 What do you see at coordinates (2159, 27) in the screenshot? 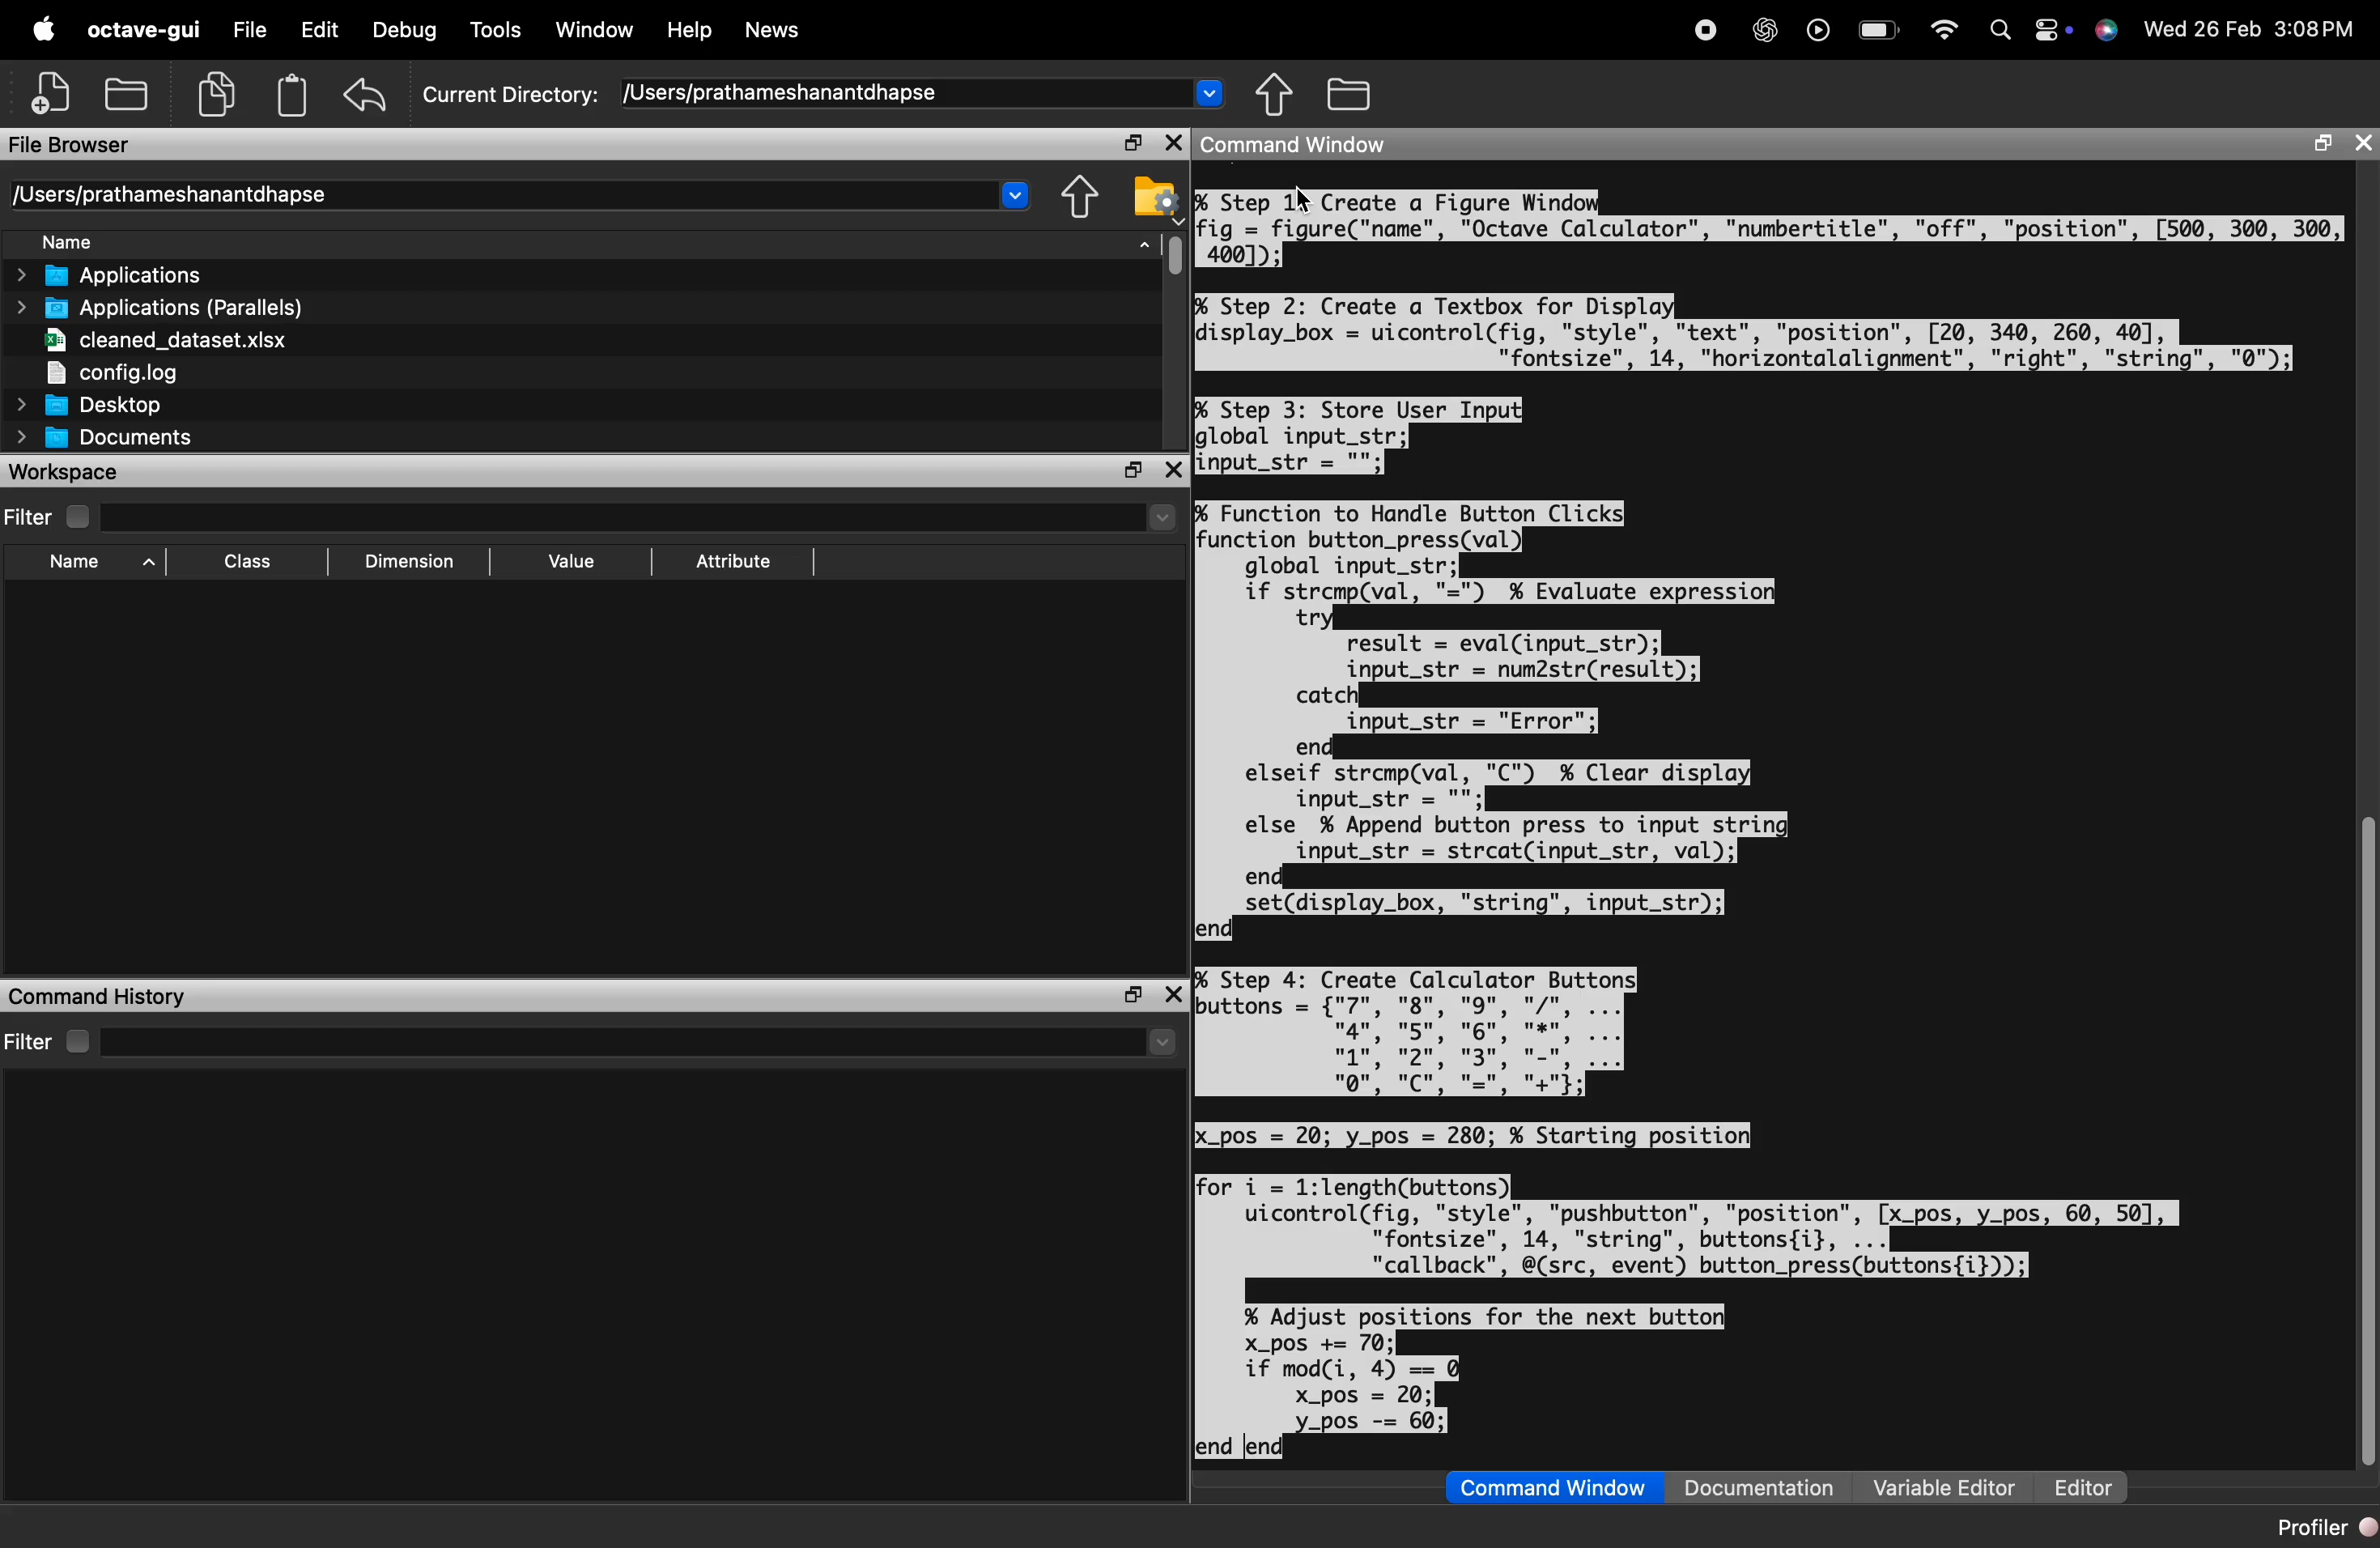
I see `Wed` at bounding box center [2159, 27].